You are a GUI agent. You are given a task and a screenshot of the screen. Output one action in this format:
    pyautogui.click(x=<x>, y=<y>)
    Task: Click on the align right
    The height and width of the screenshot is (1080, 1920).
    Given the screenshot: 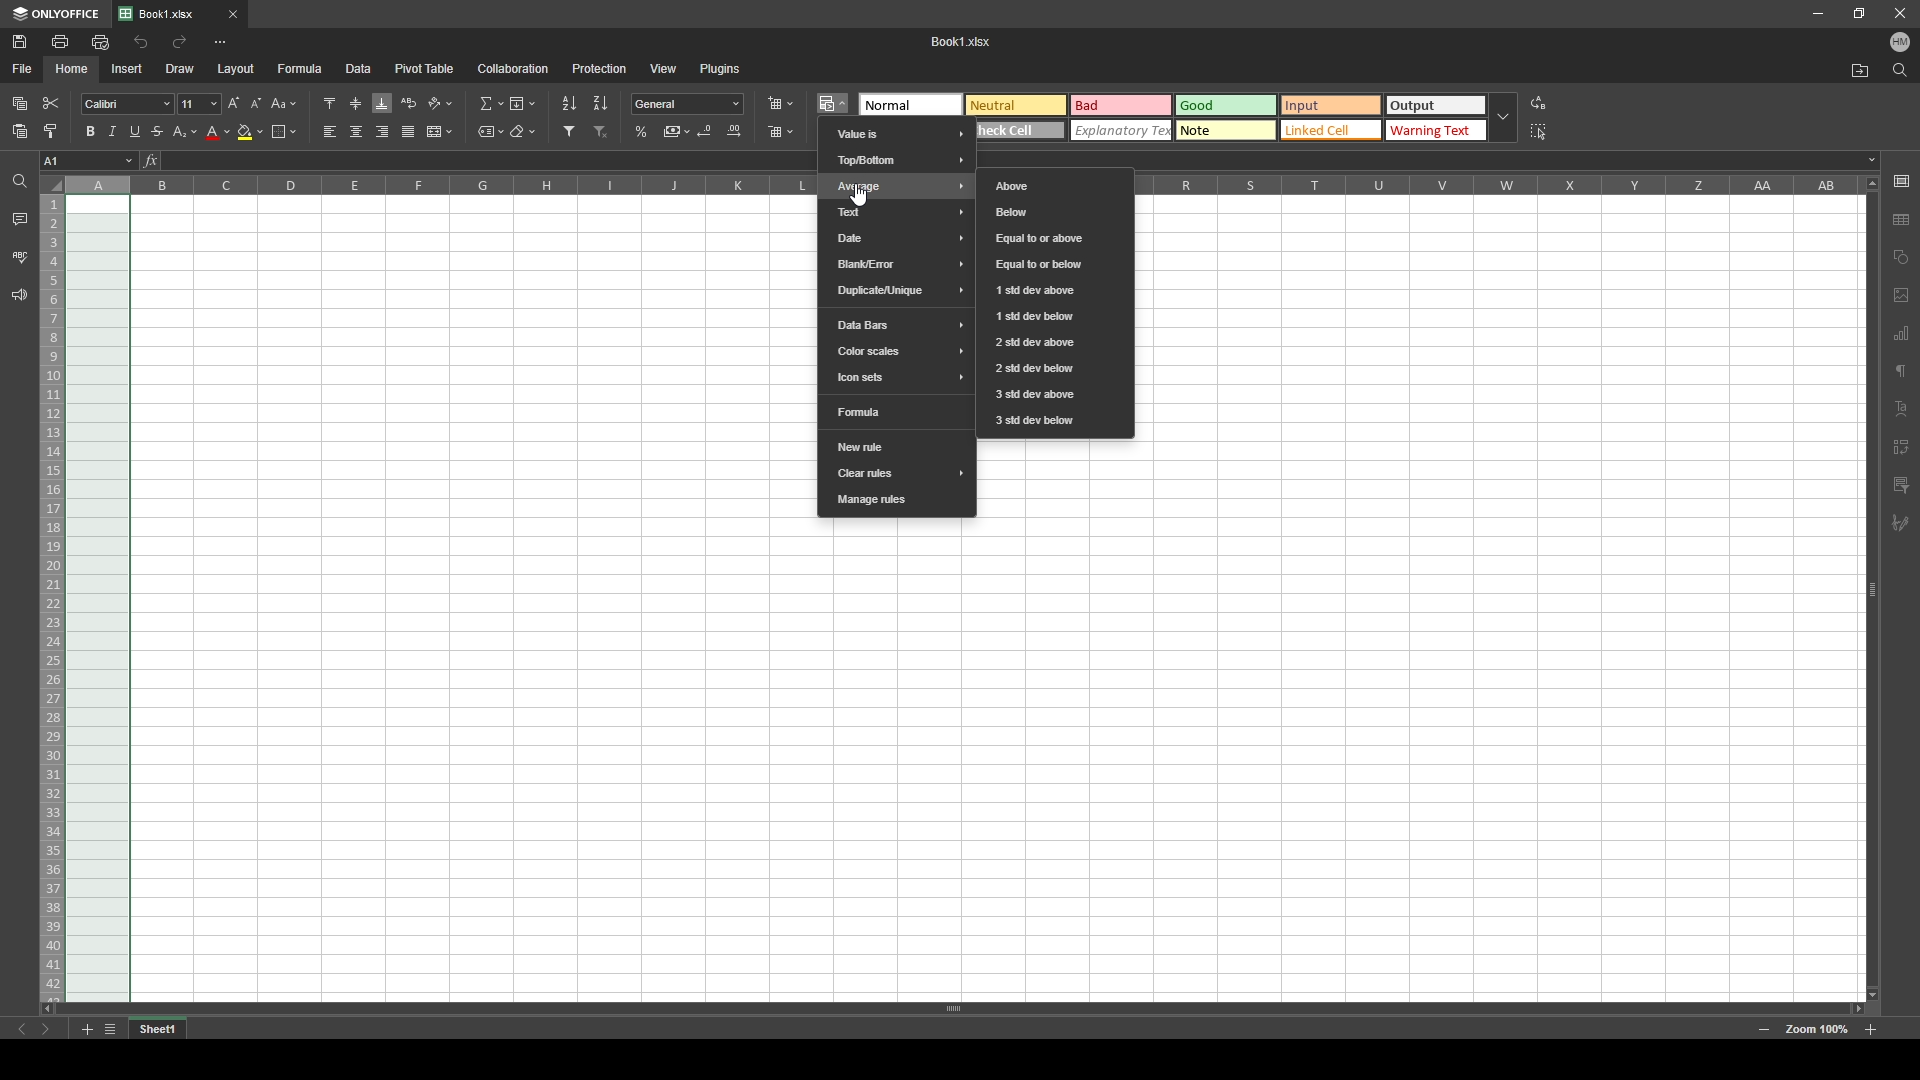 What is the action you would take?
    pyautogui.click(x=383, y=132)
    